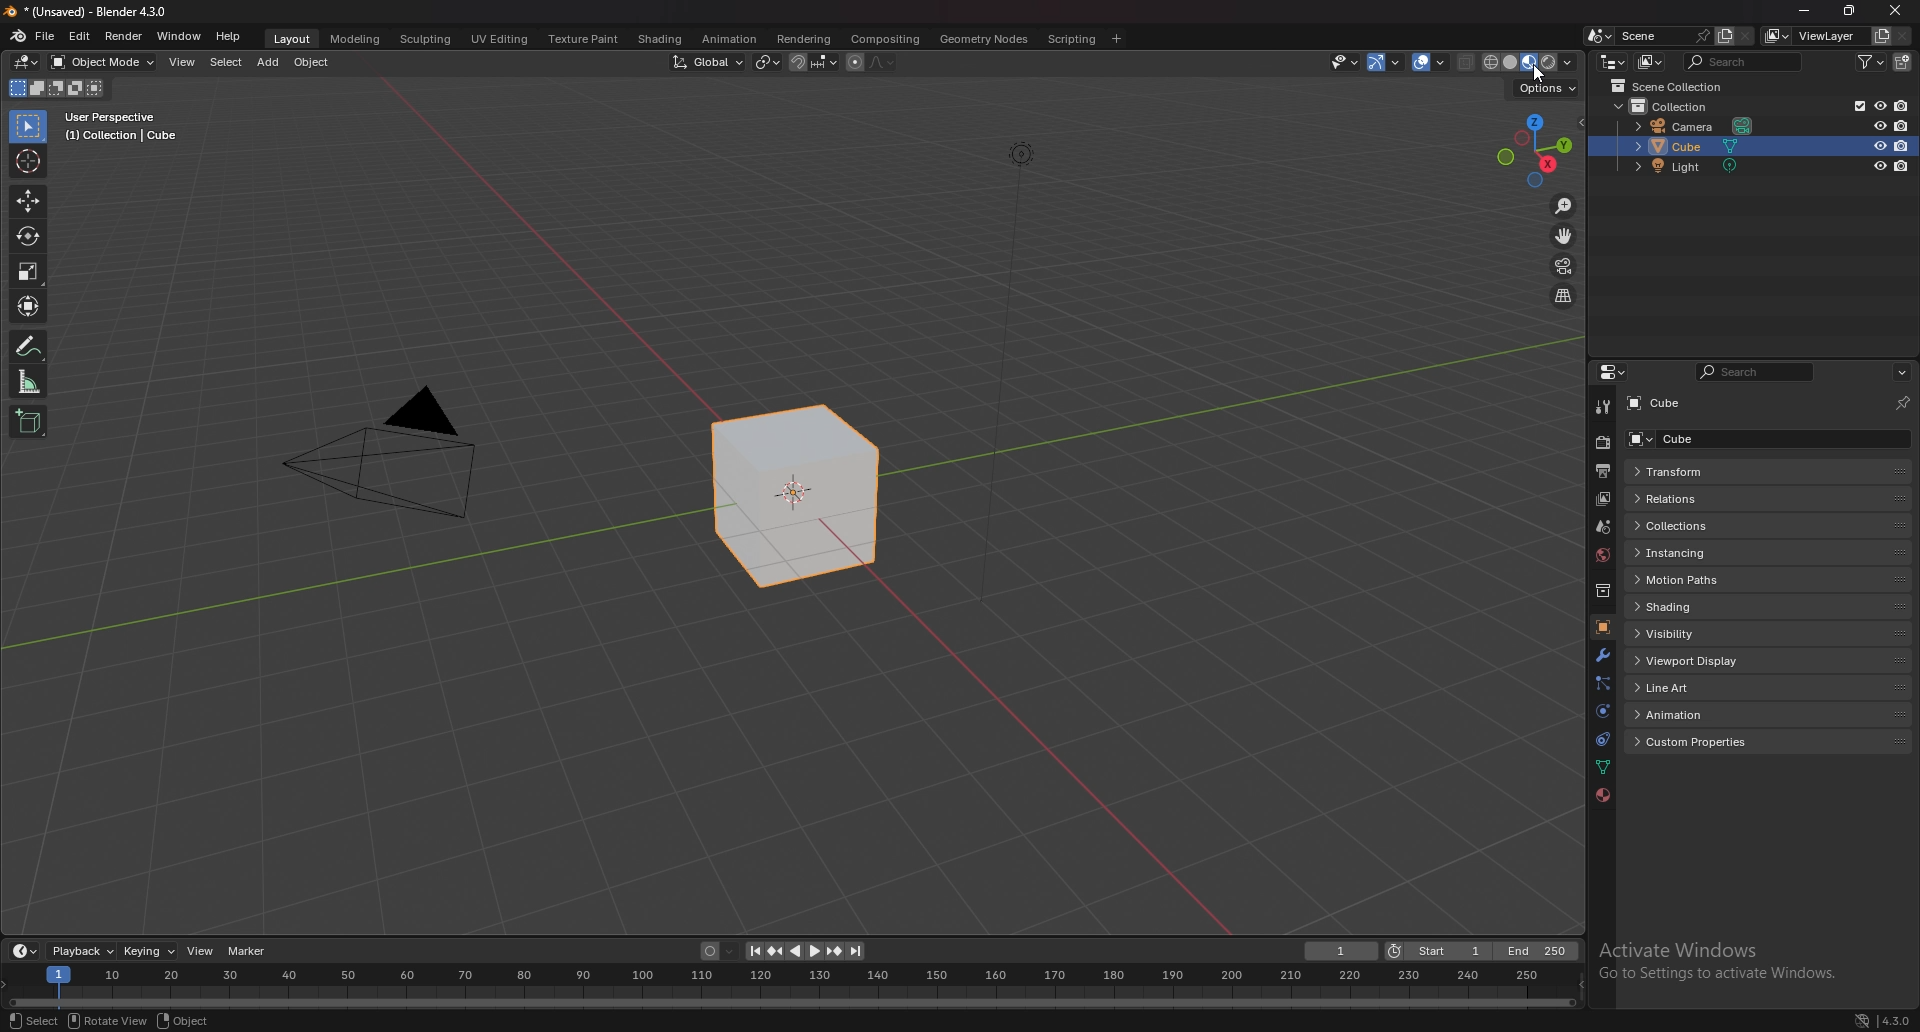 Image resolution: width=1920 pixels, height=1032 pixels. What do you see at coordinates (585, 38) in the screenshot?
I see `texture paint` at bounding box center [585, 38].